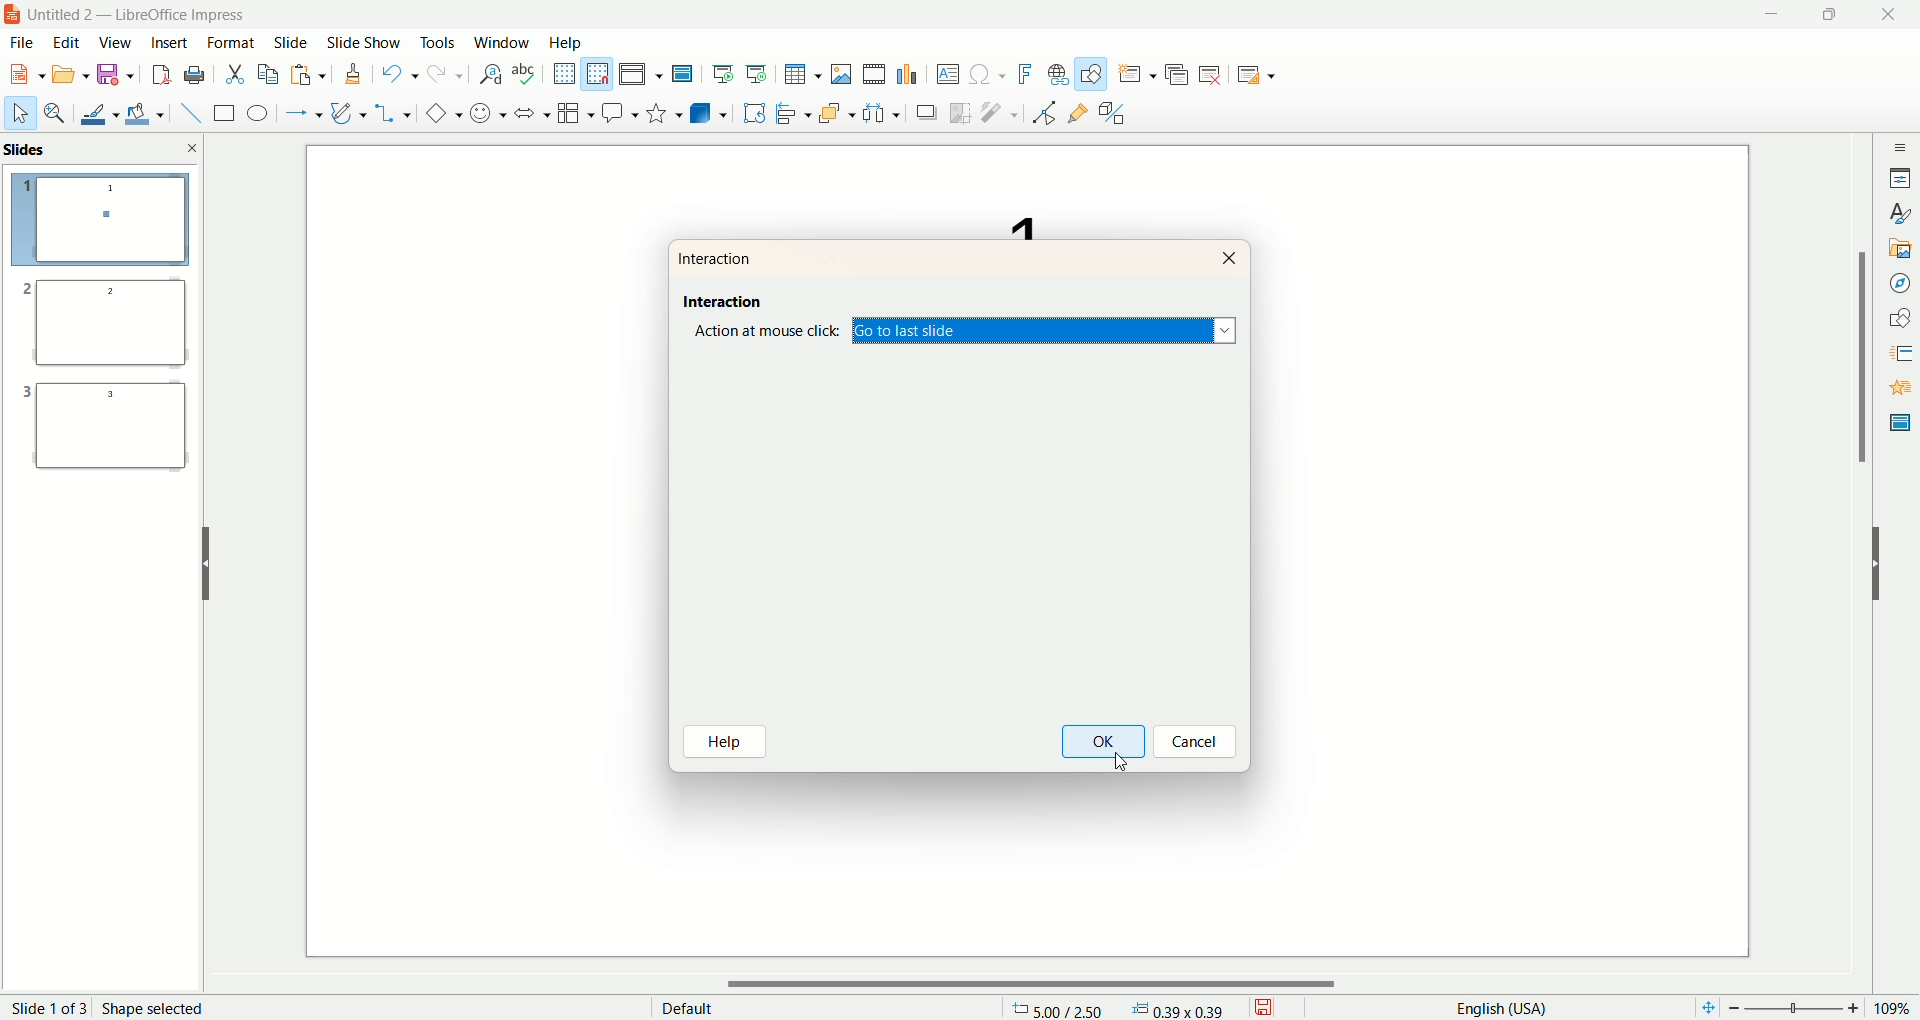  What do you see at coordinates (72, 76) in the screenshot?
I see `open` at bounding box center [72, 76].